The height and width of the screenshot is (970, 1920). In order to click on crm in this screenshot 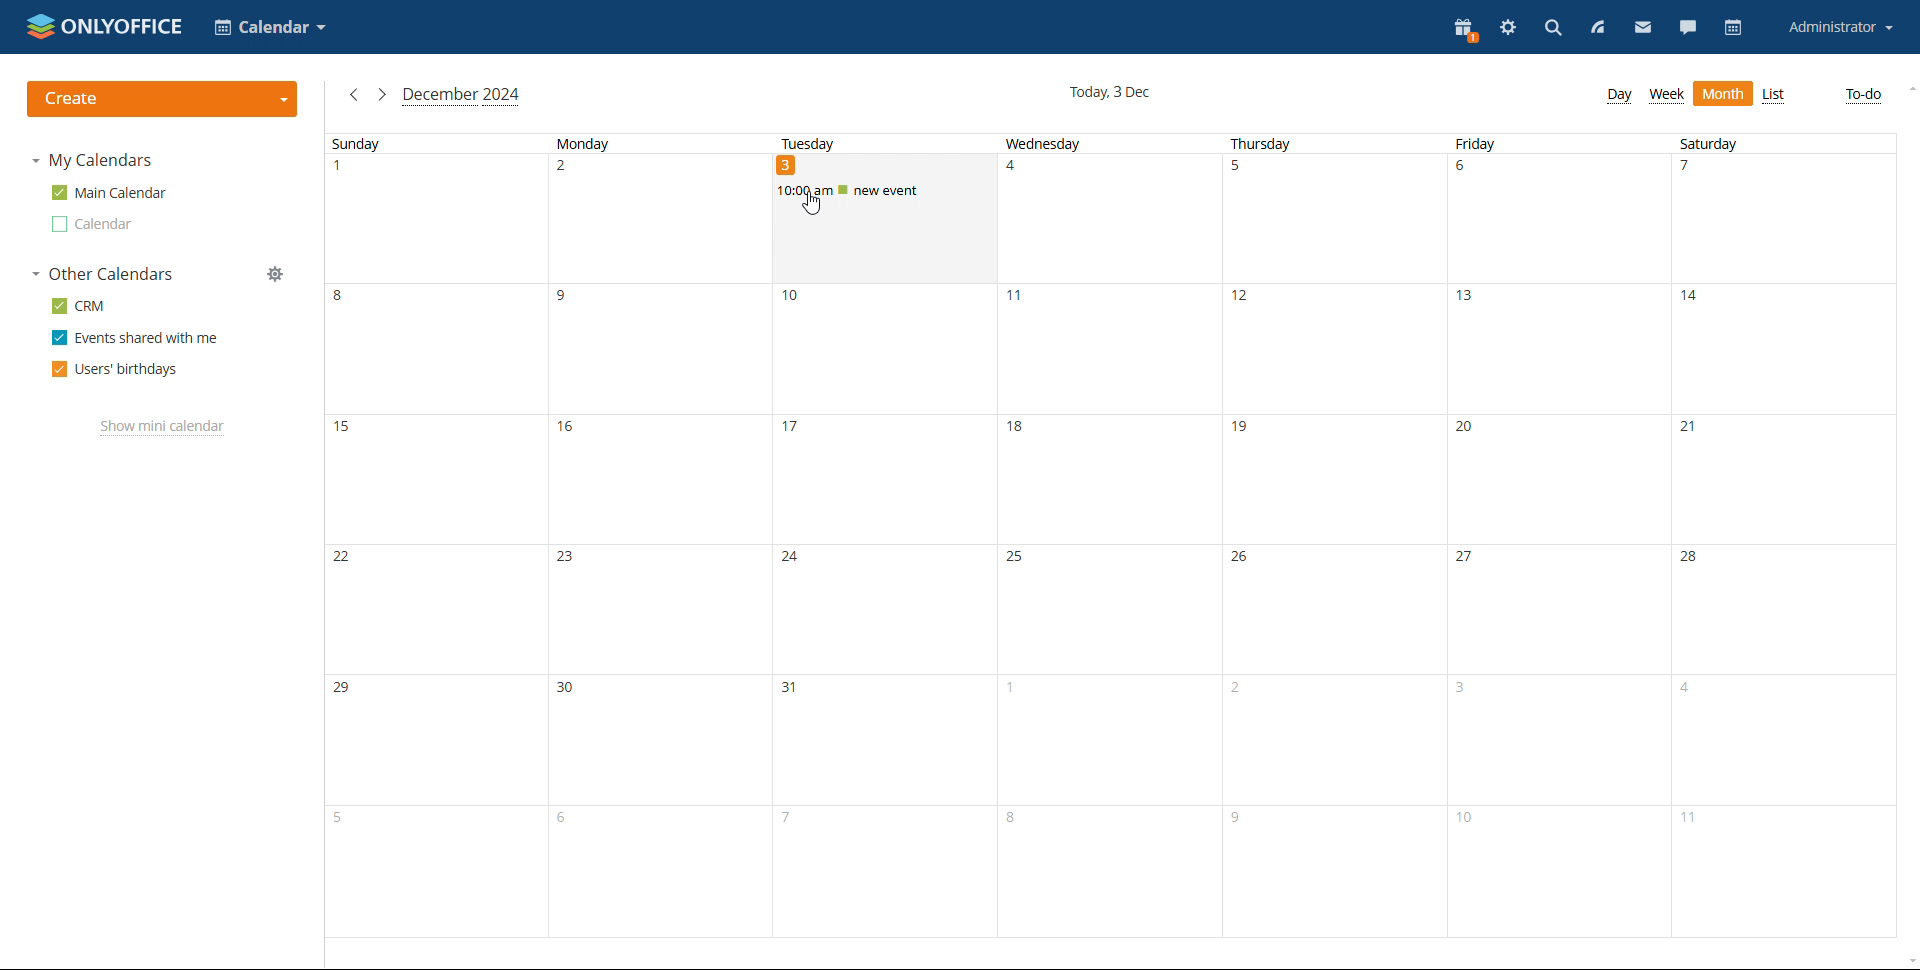, I will do `click(79, 305)`.